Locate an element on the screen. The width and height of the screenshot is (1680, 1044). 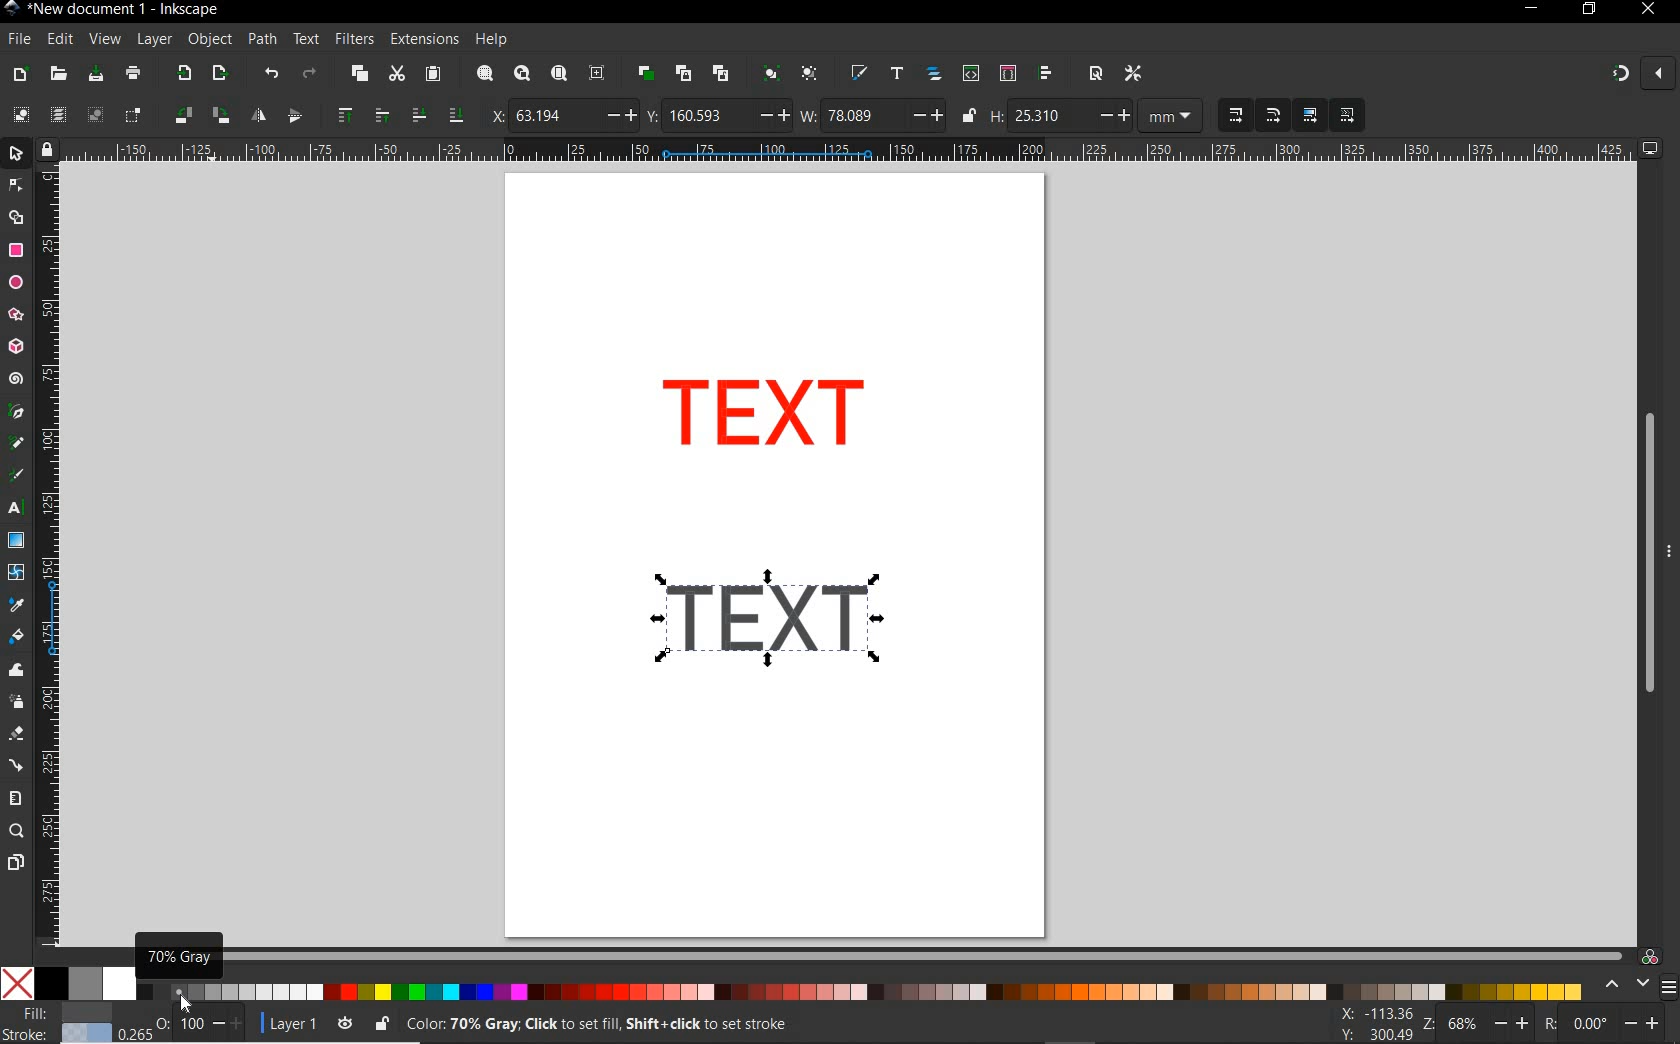
zoom selection is located at coordinates (483, 74).